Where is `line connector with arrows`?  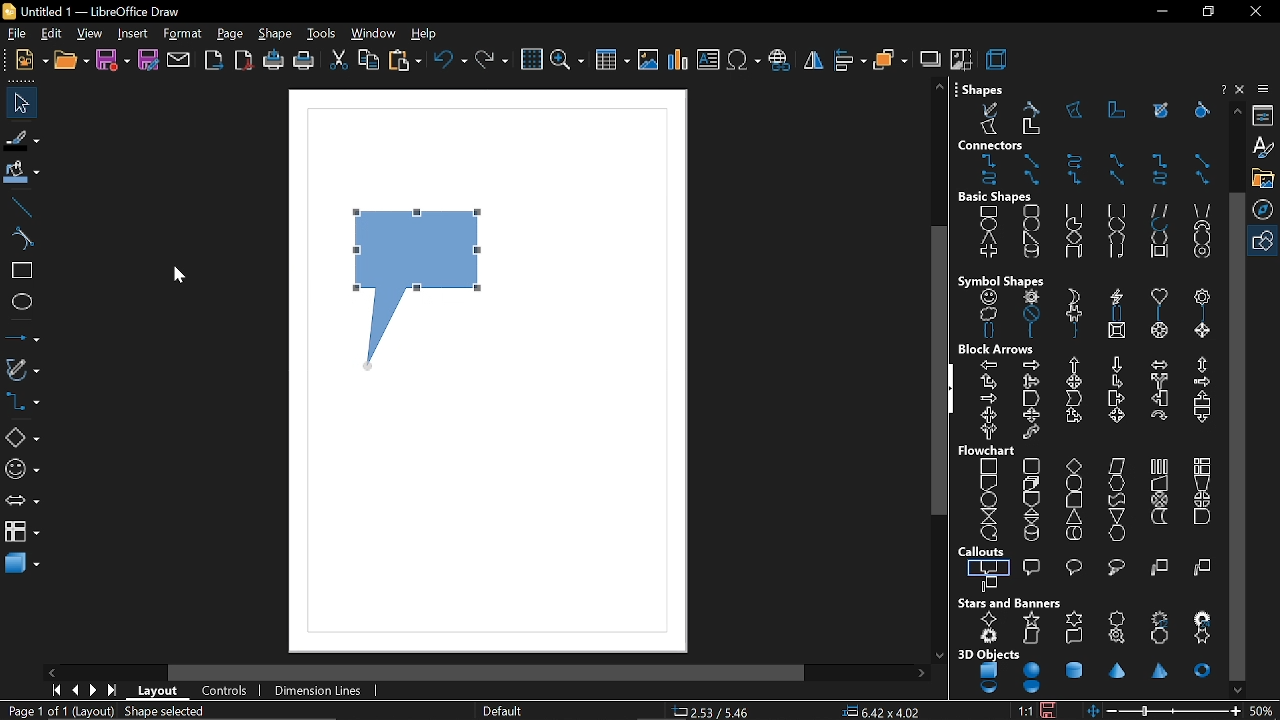
line connector with arrows is located at coordinates (1200, 179).